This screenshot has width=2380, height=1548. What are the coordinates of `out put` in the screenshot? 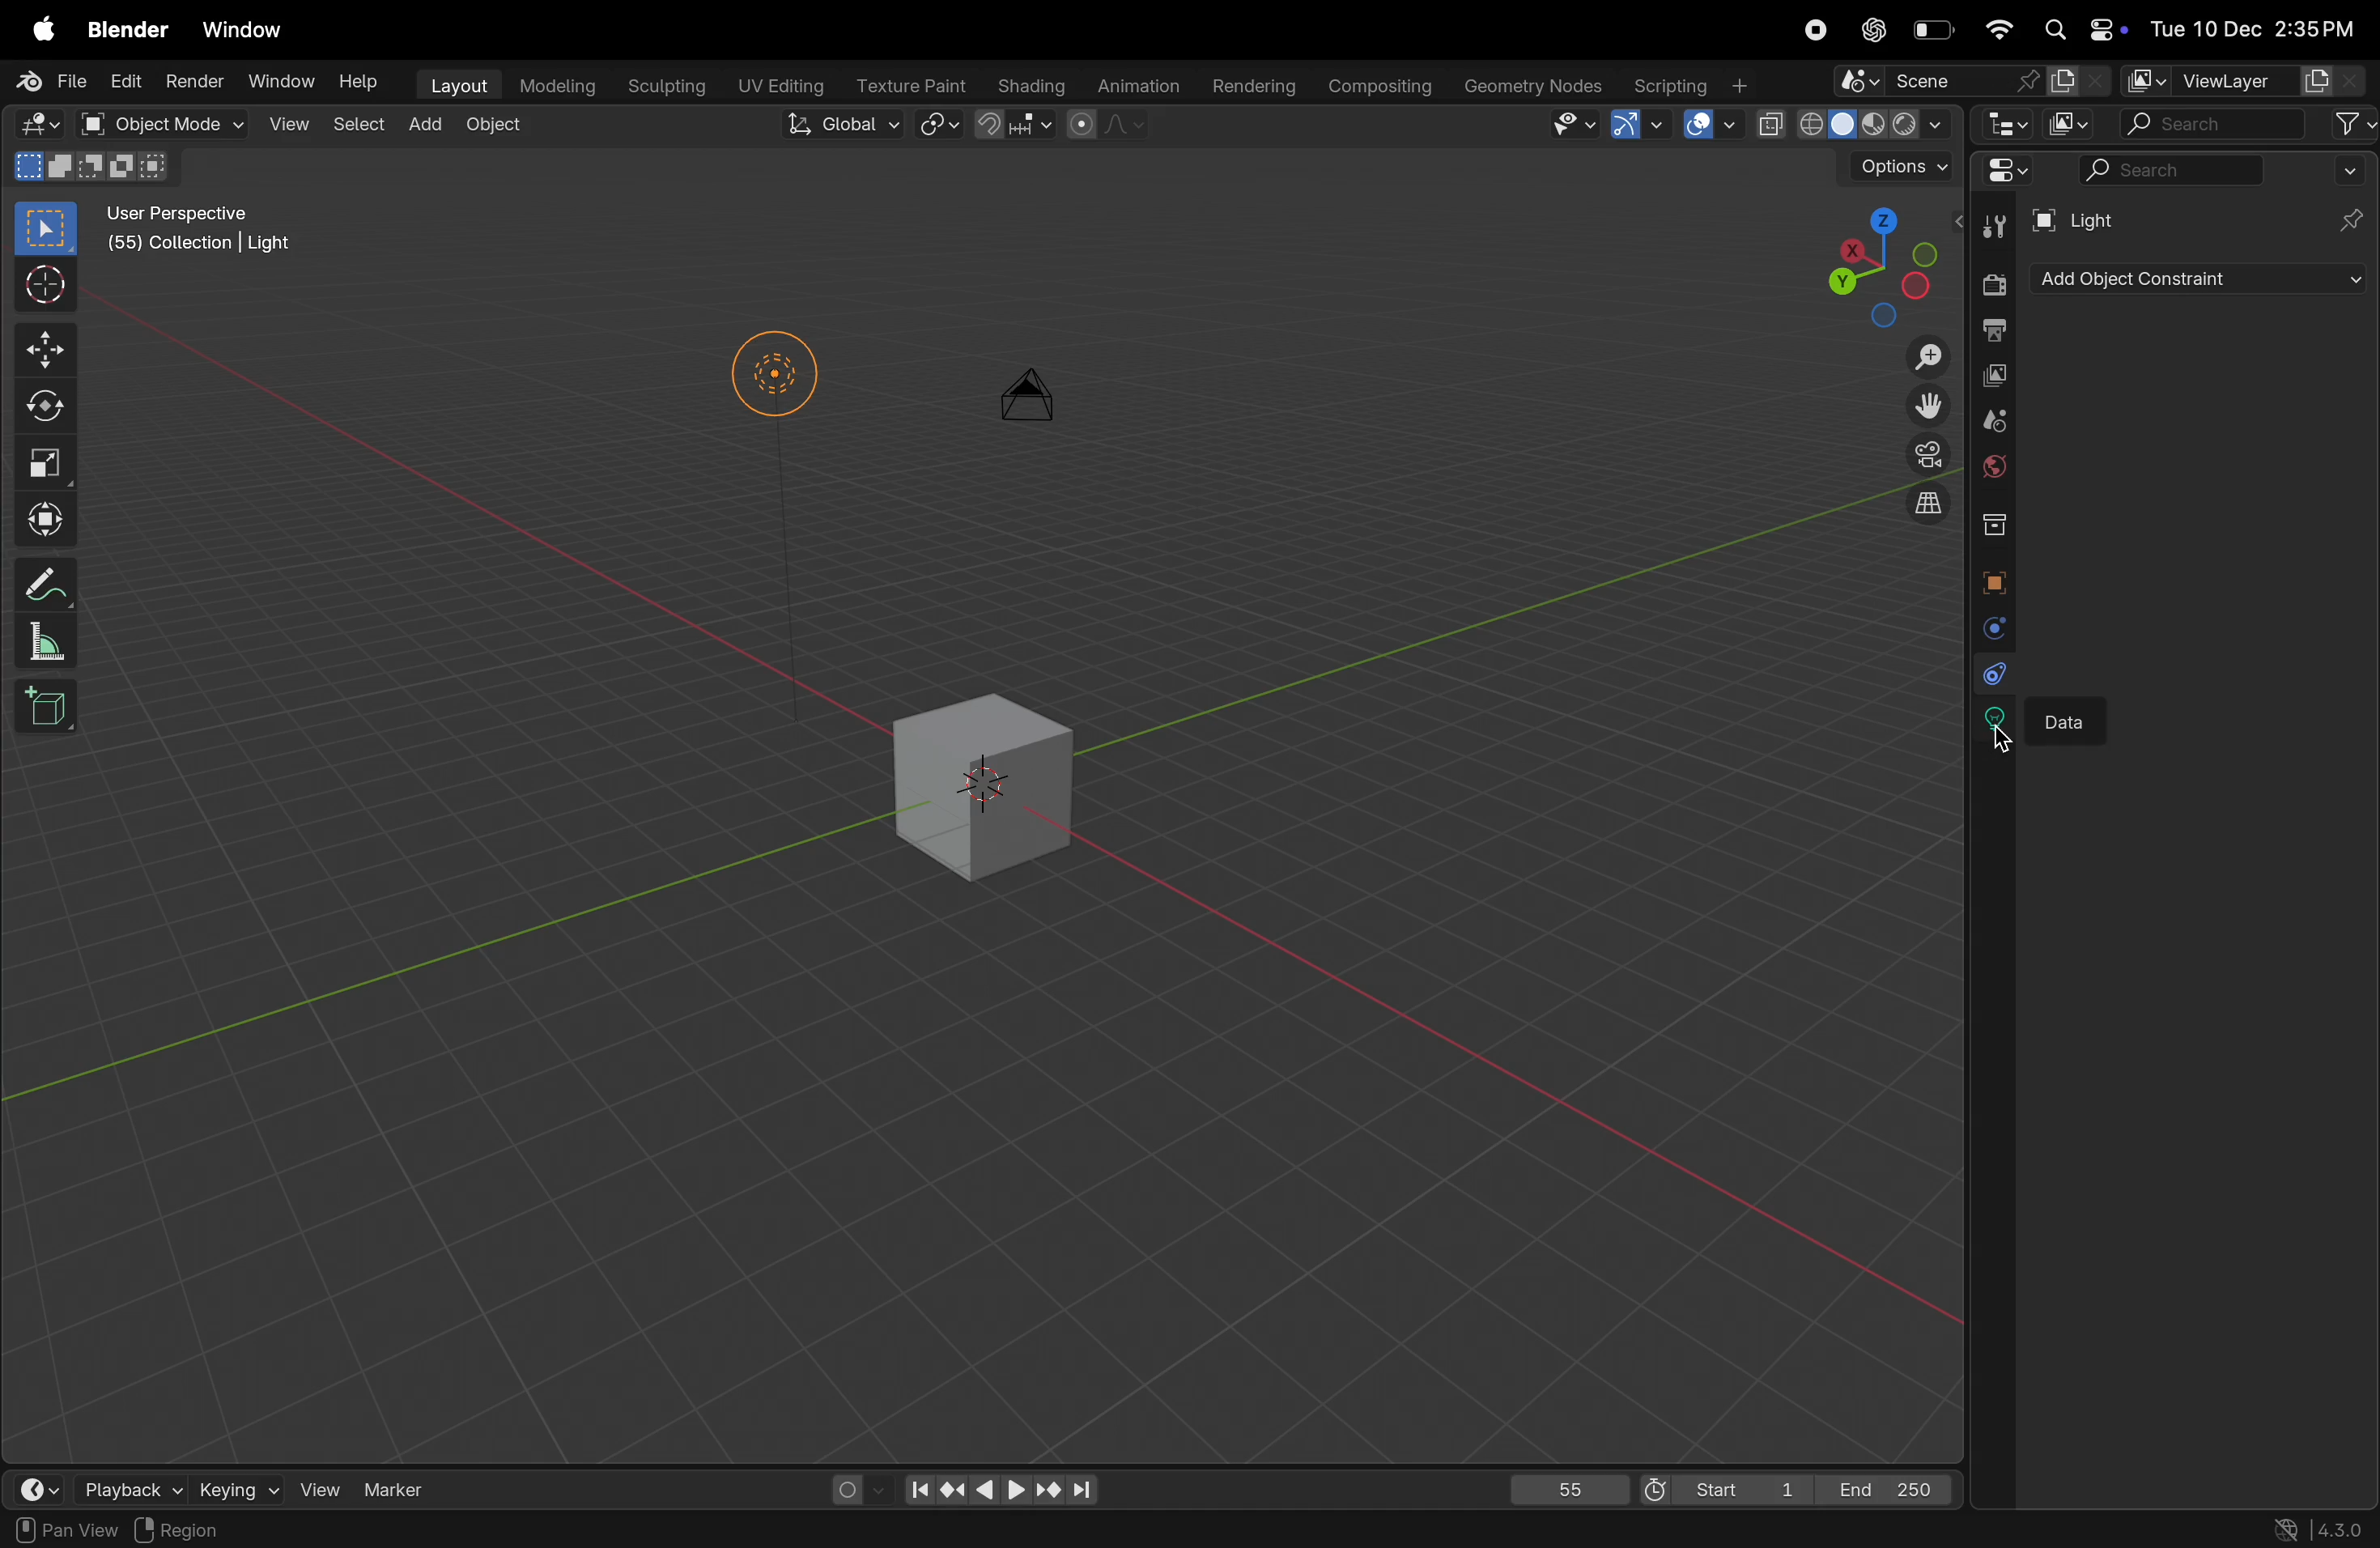 It's located at (1994, 328).